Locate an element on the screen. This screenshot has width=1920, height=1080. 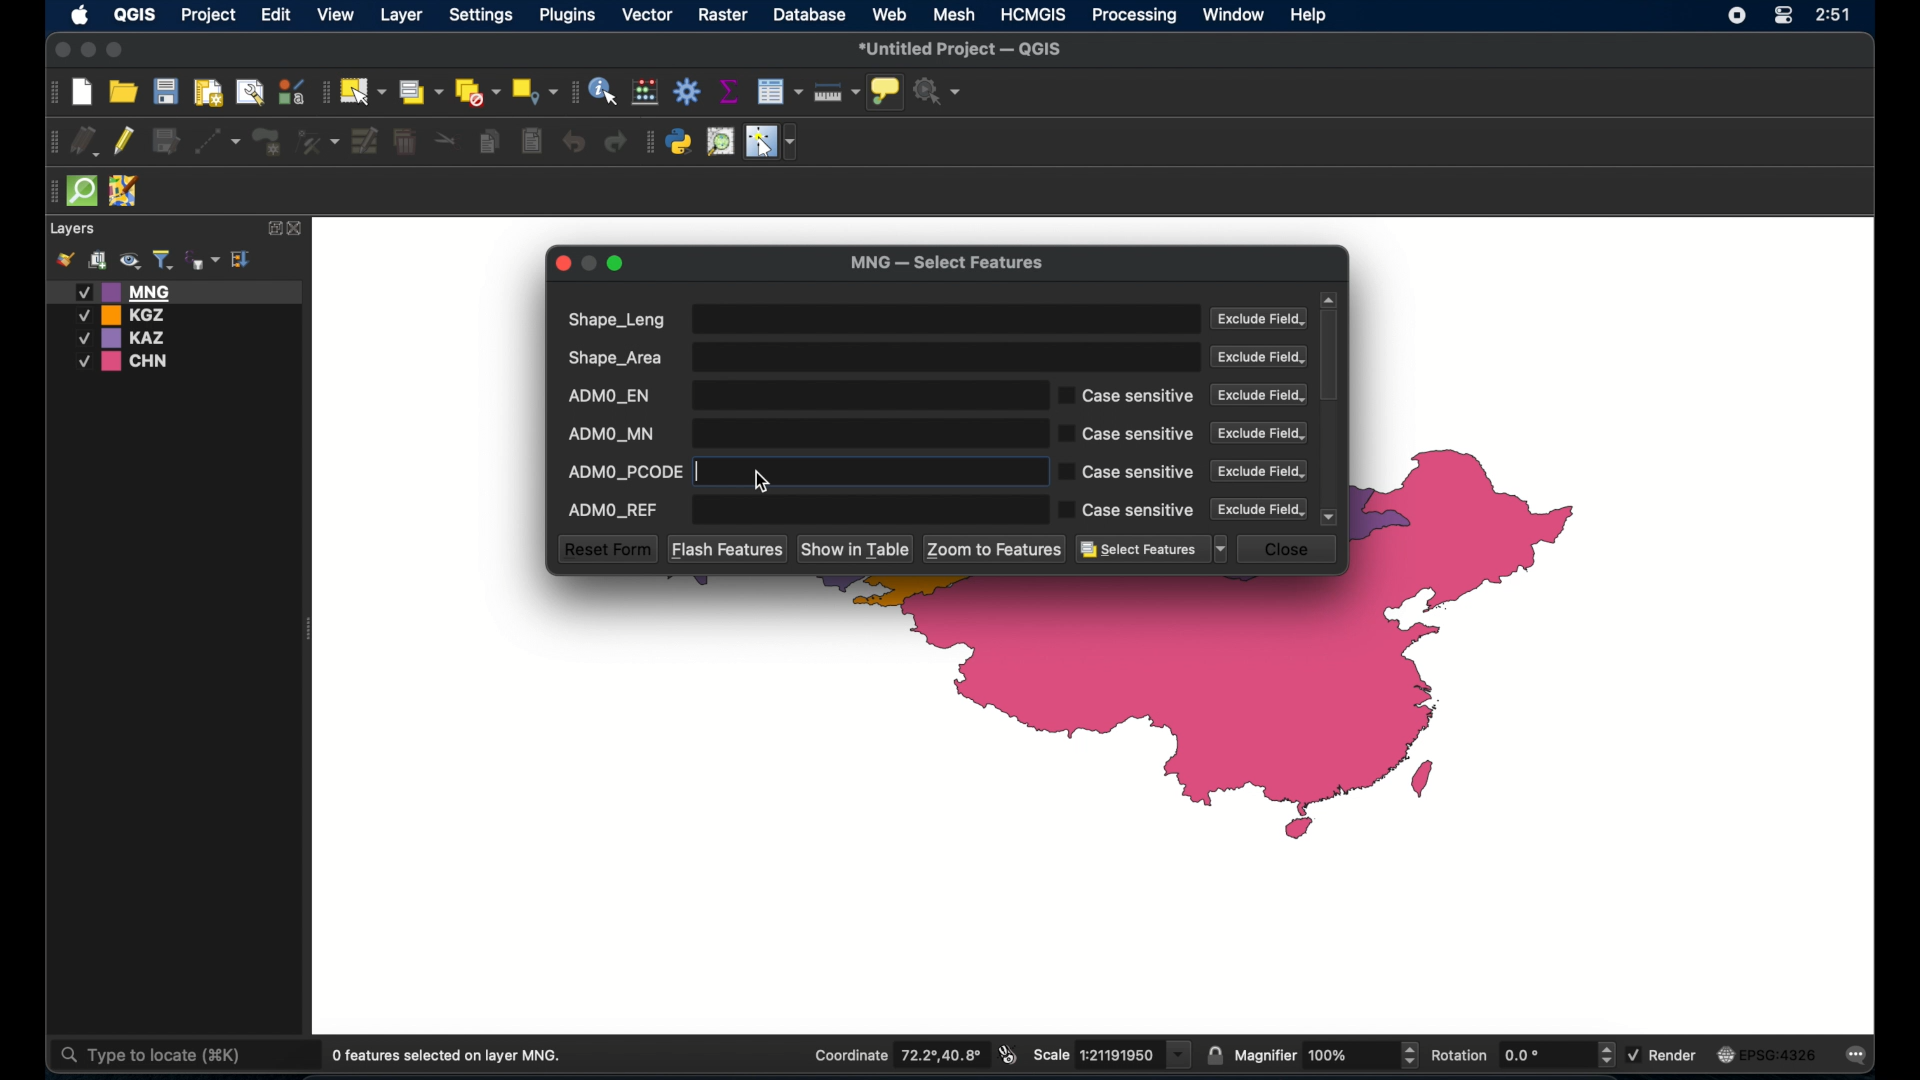
2:51 is located at coordinates (1832, 16).